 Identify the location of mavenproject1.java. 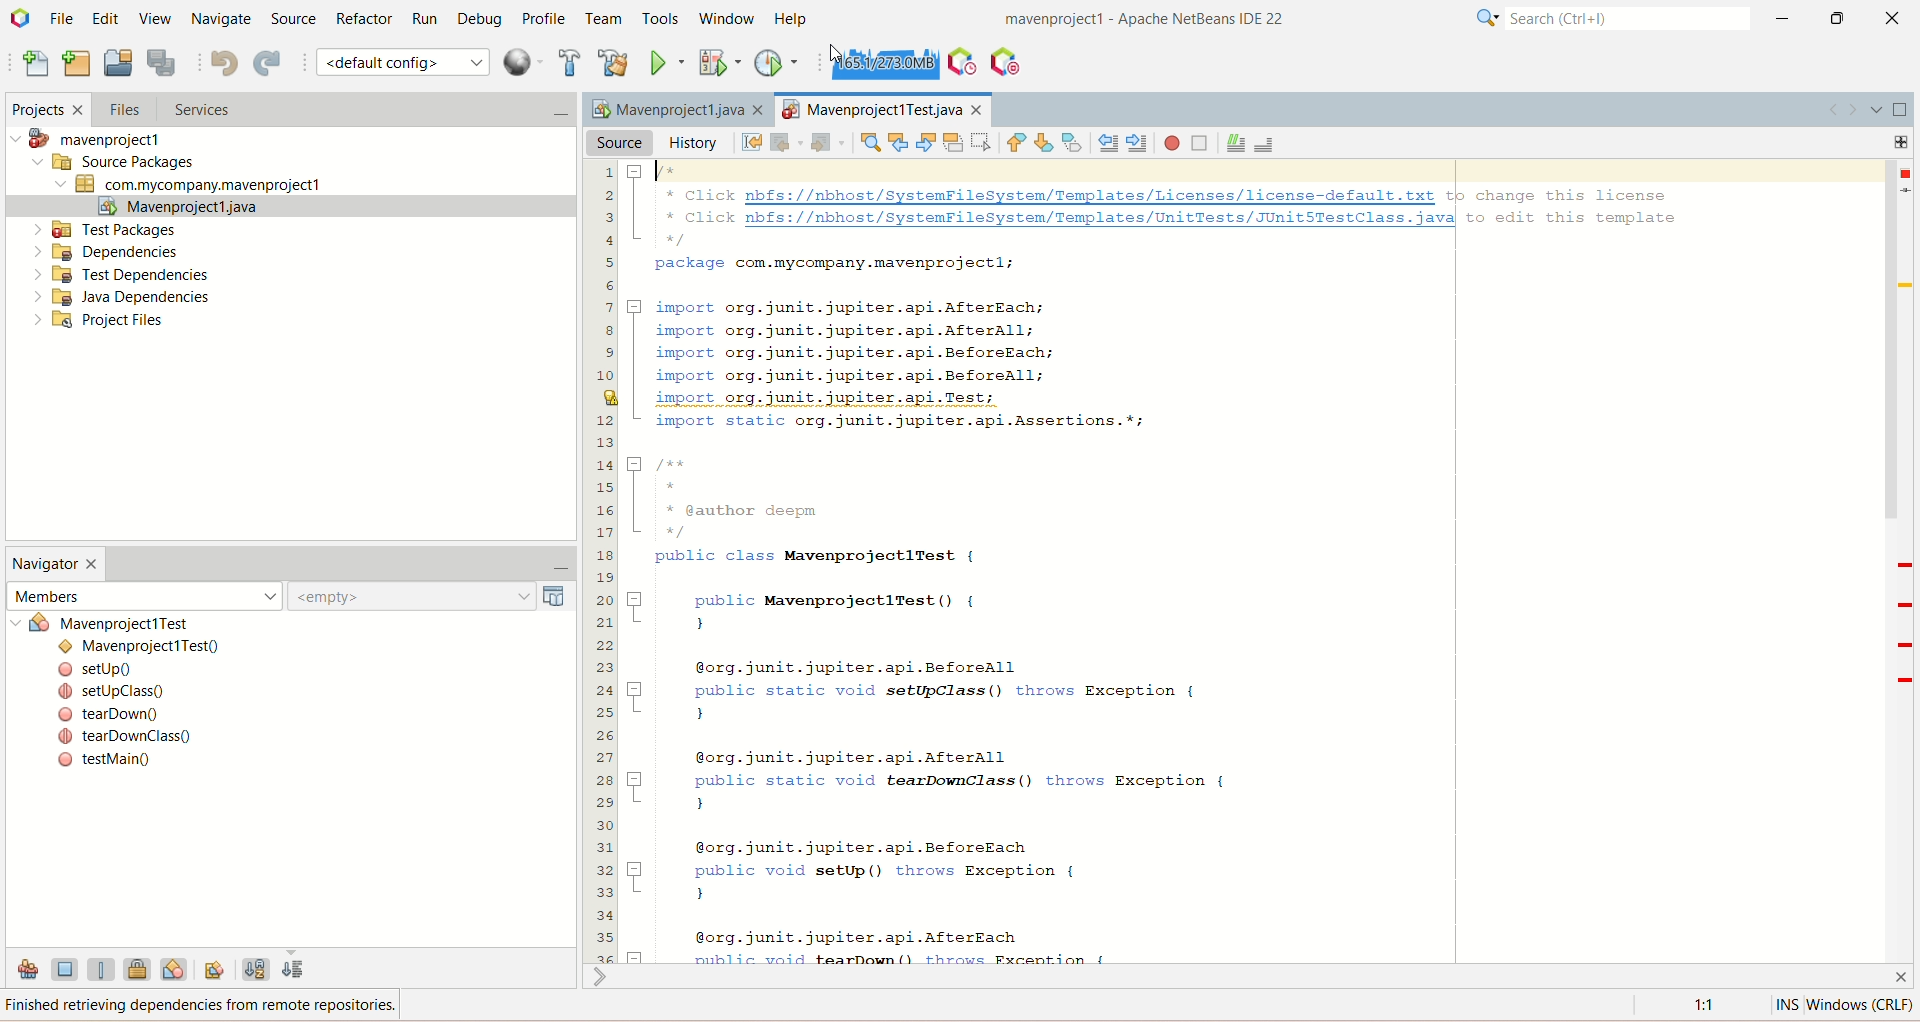
(179, 209).